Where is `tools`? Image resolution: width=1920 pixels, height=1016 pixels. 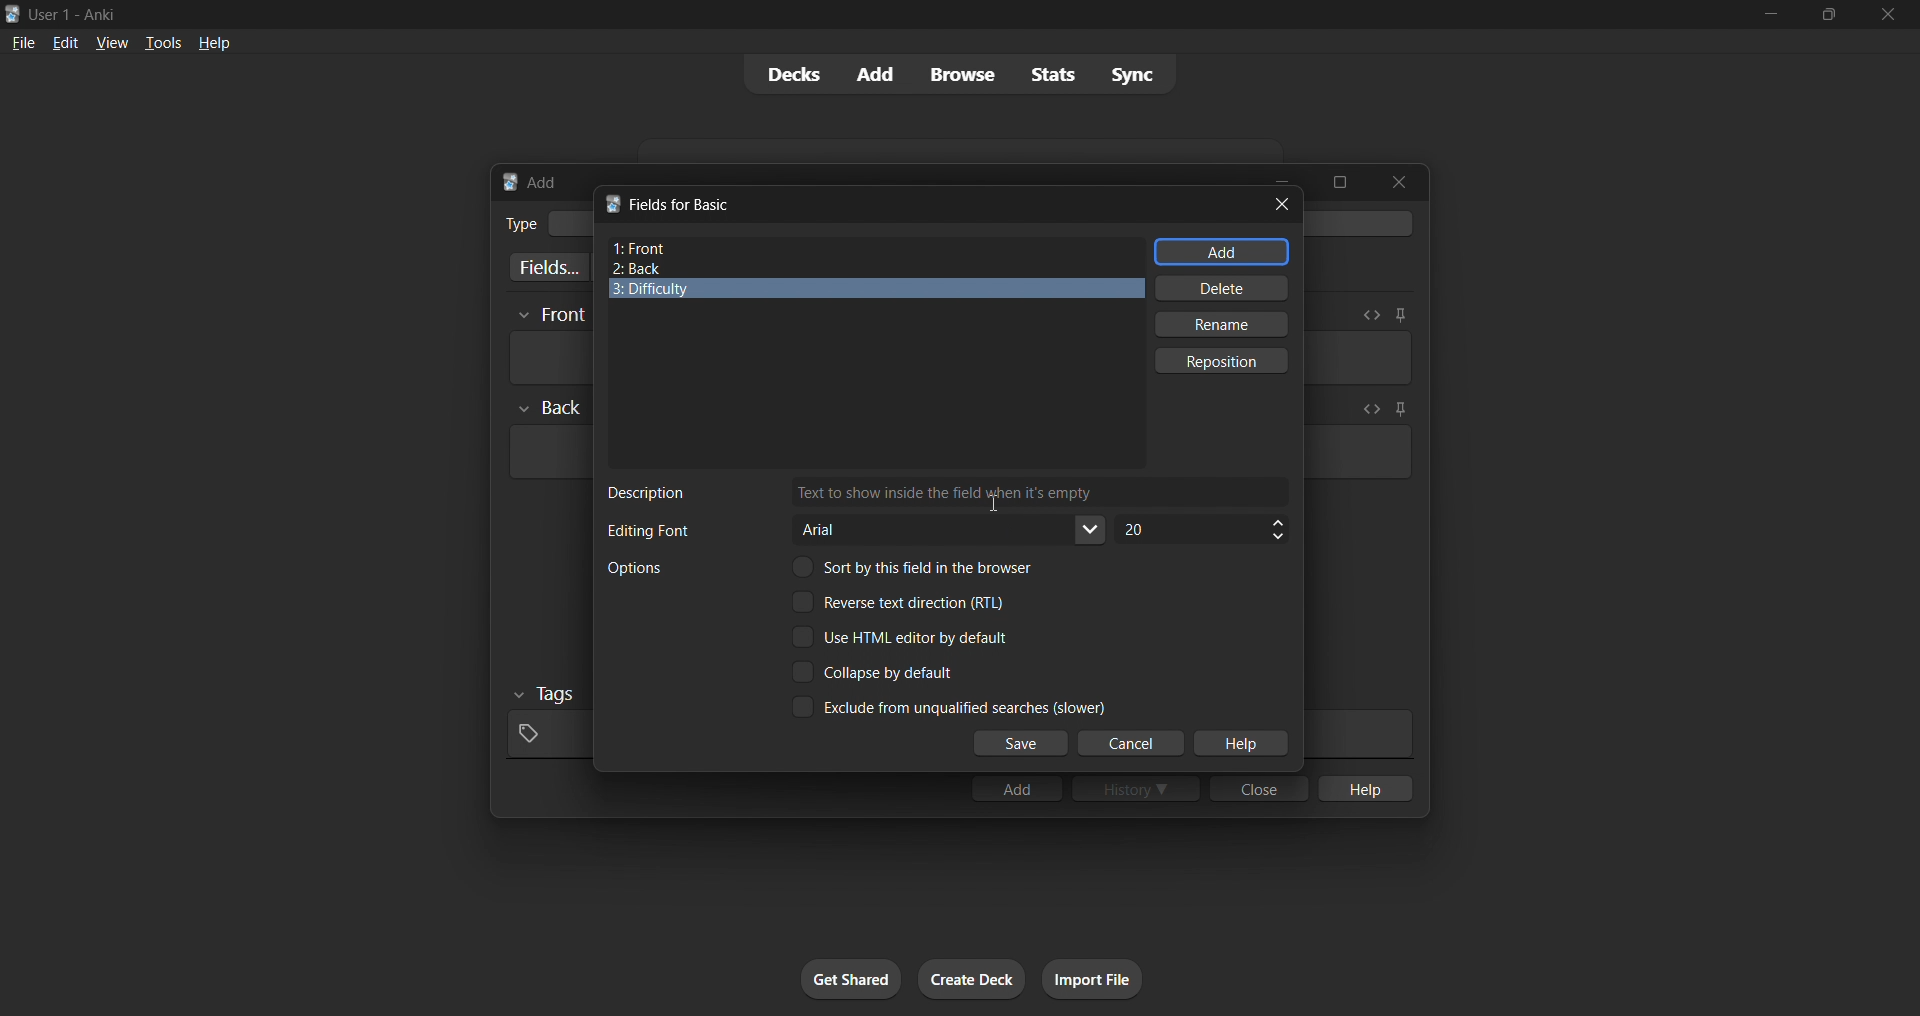
tools is located at coordinates (161, 42).